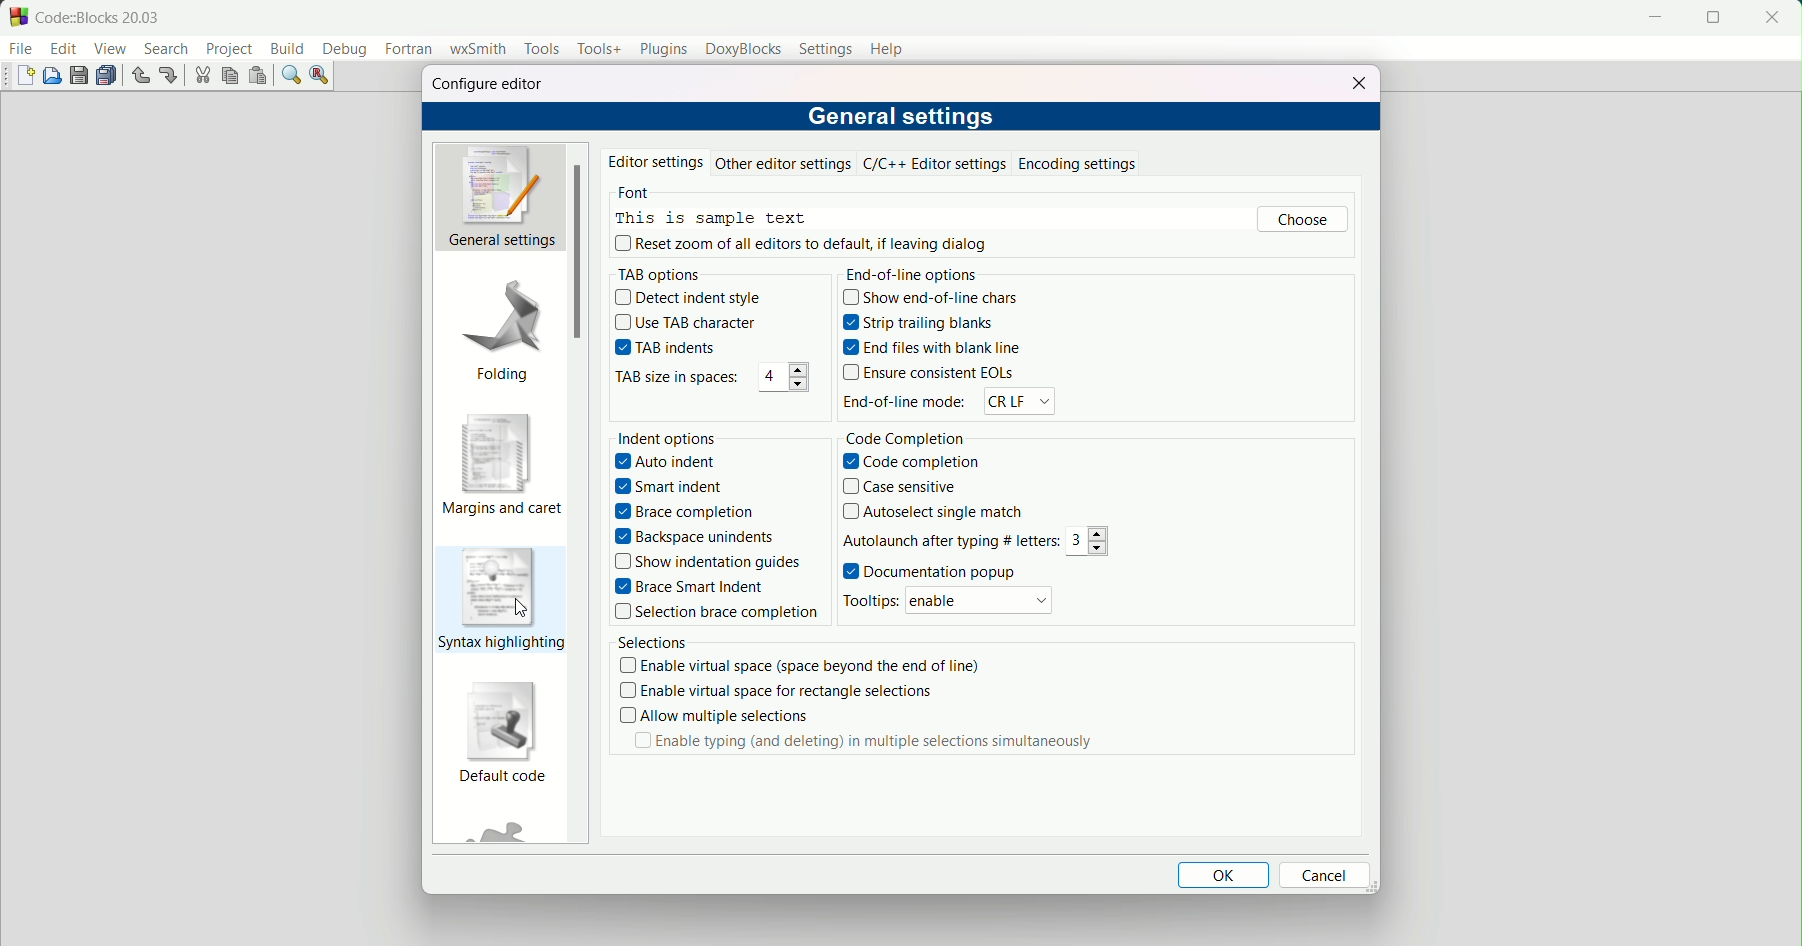 The width and height of the screenshot is (1802, 946). What do you see at coordinates (87, 16) in the screenshot?
I see `title and logo` at bounding box center [87, 16].